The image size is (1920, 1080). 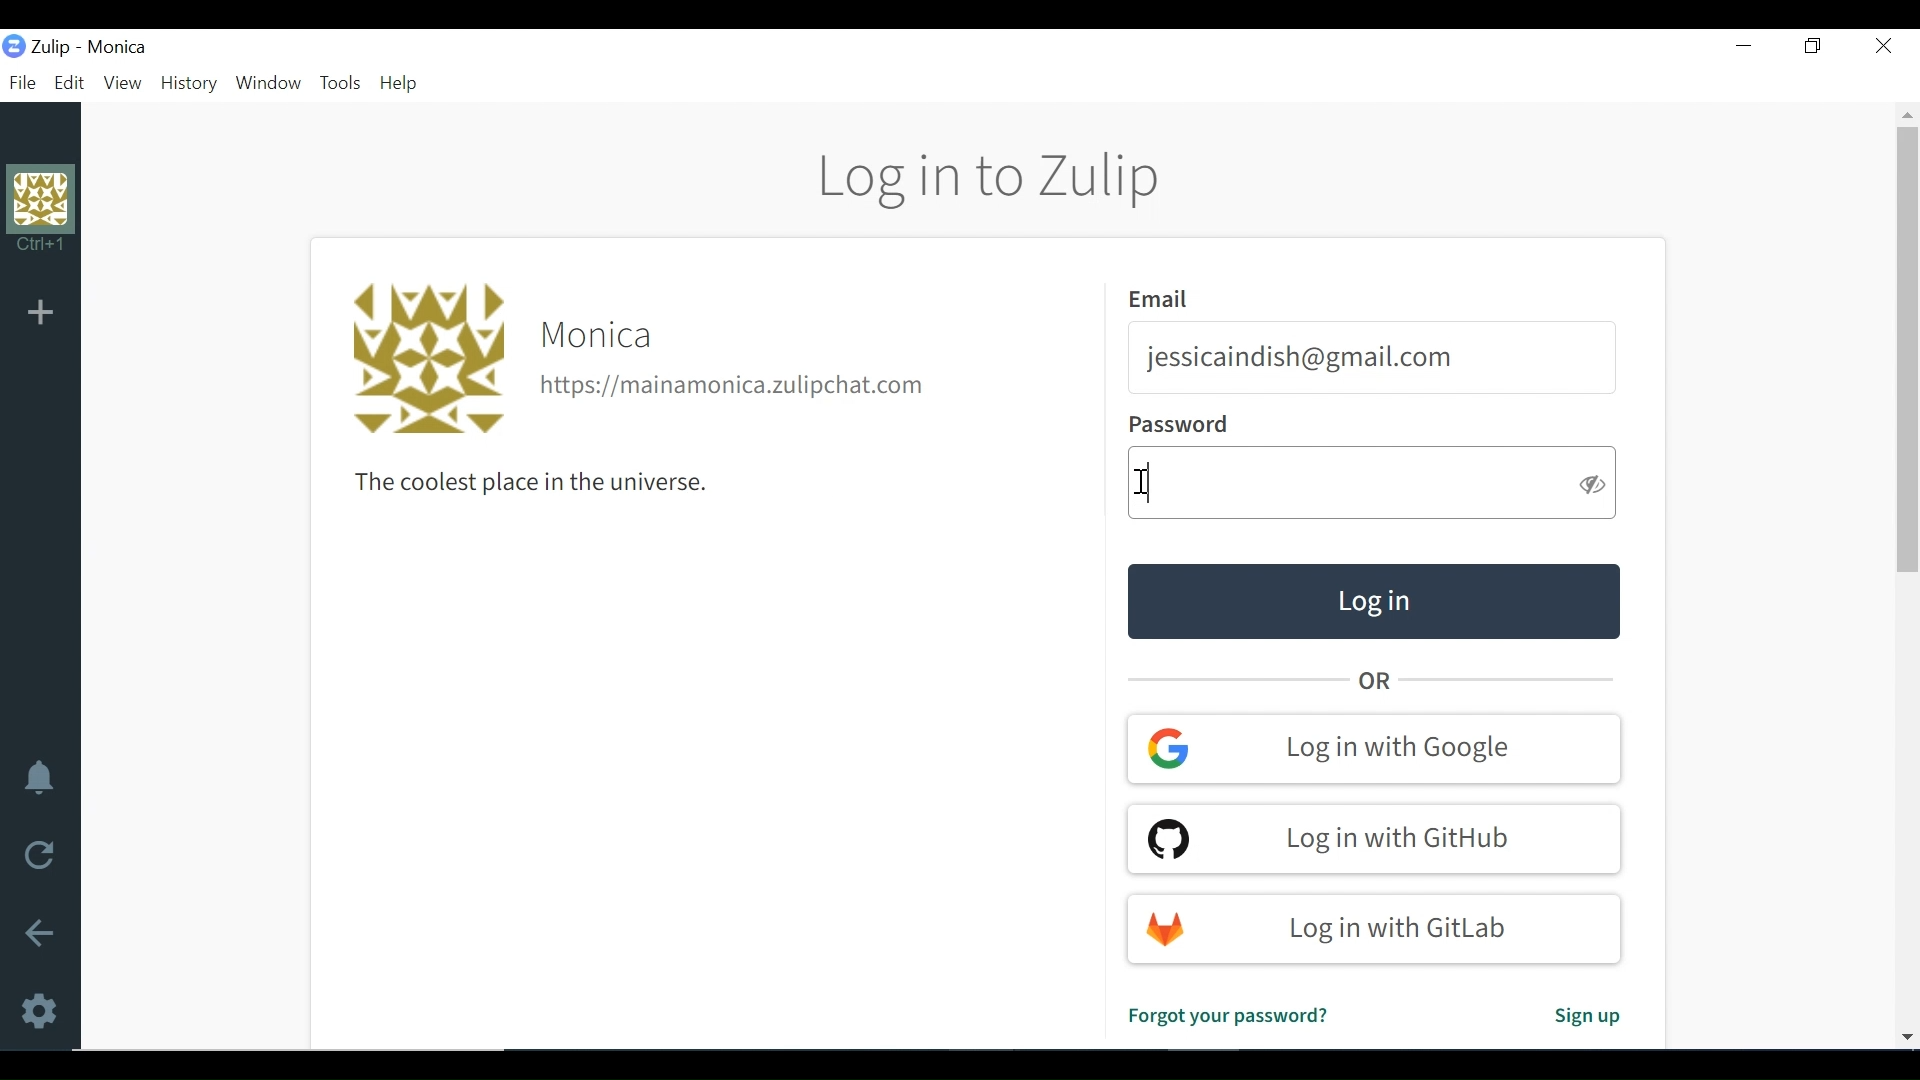 What do you see at coordinates (735, 387) in the screenshot?
I see `Organisation url` at bounding box center [735, 387].